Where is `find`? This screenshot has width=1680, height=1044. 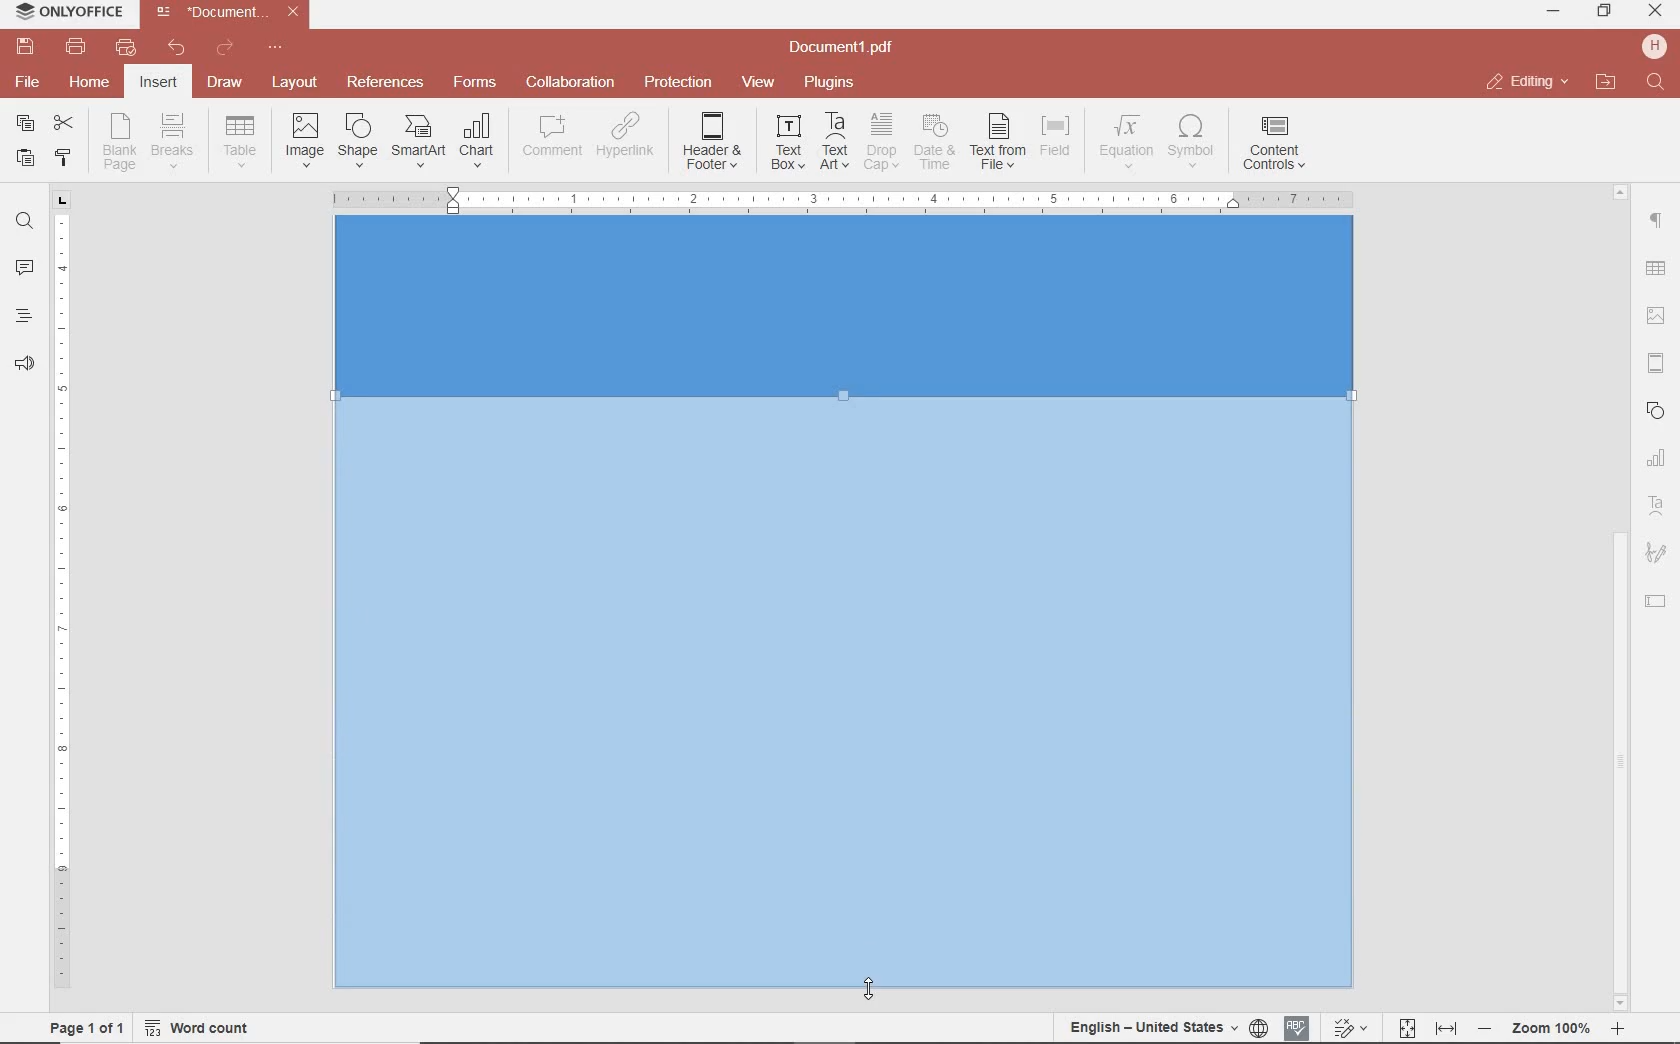
find is located at coordinates (24, 219).